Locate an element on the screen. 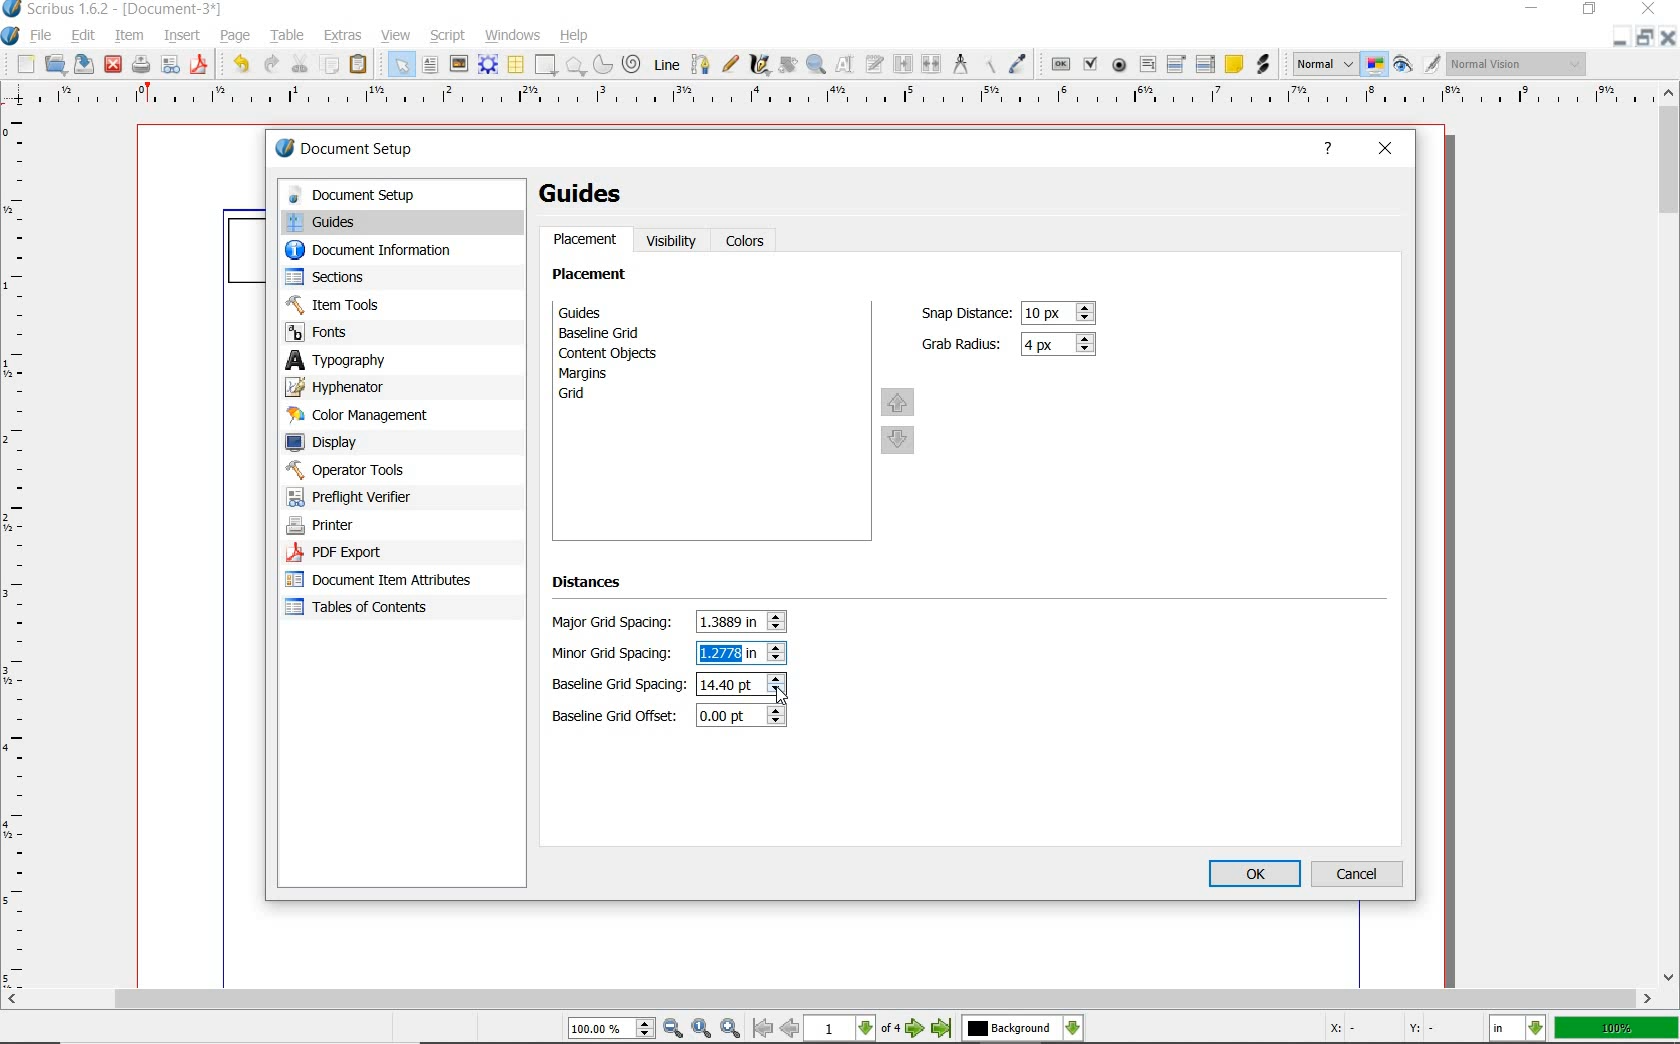  Baseline Grid Offset is located at coordinates (740, 717).